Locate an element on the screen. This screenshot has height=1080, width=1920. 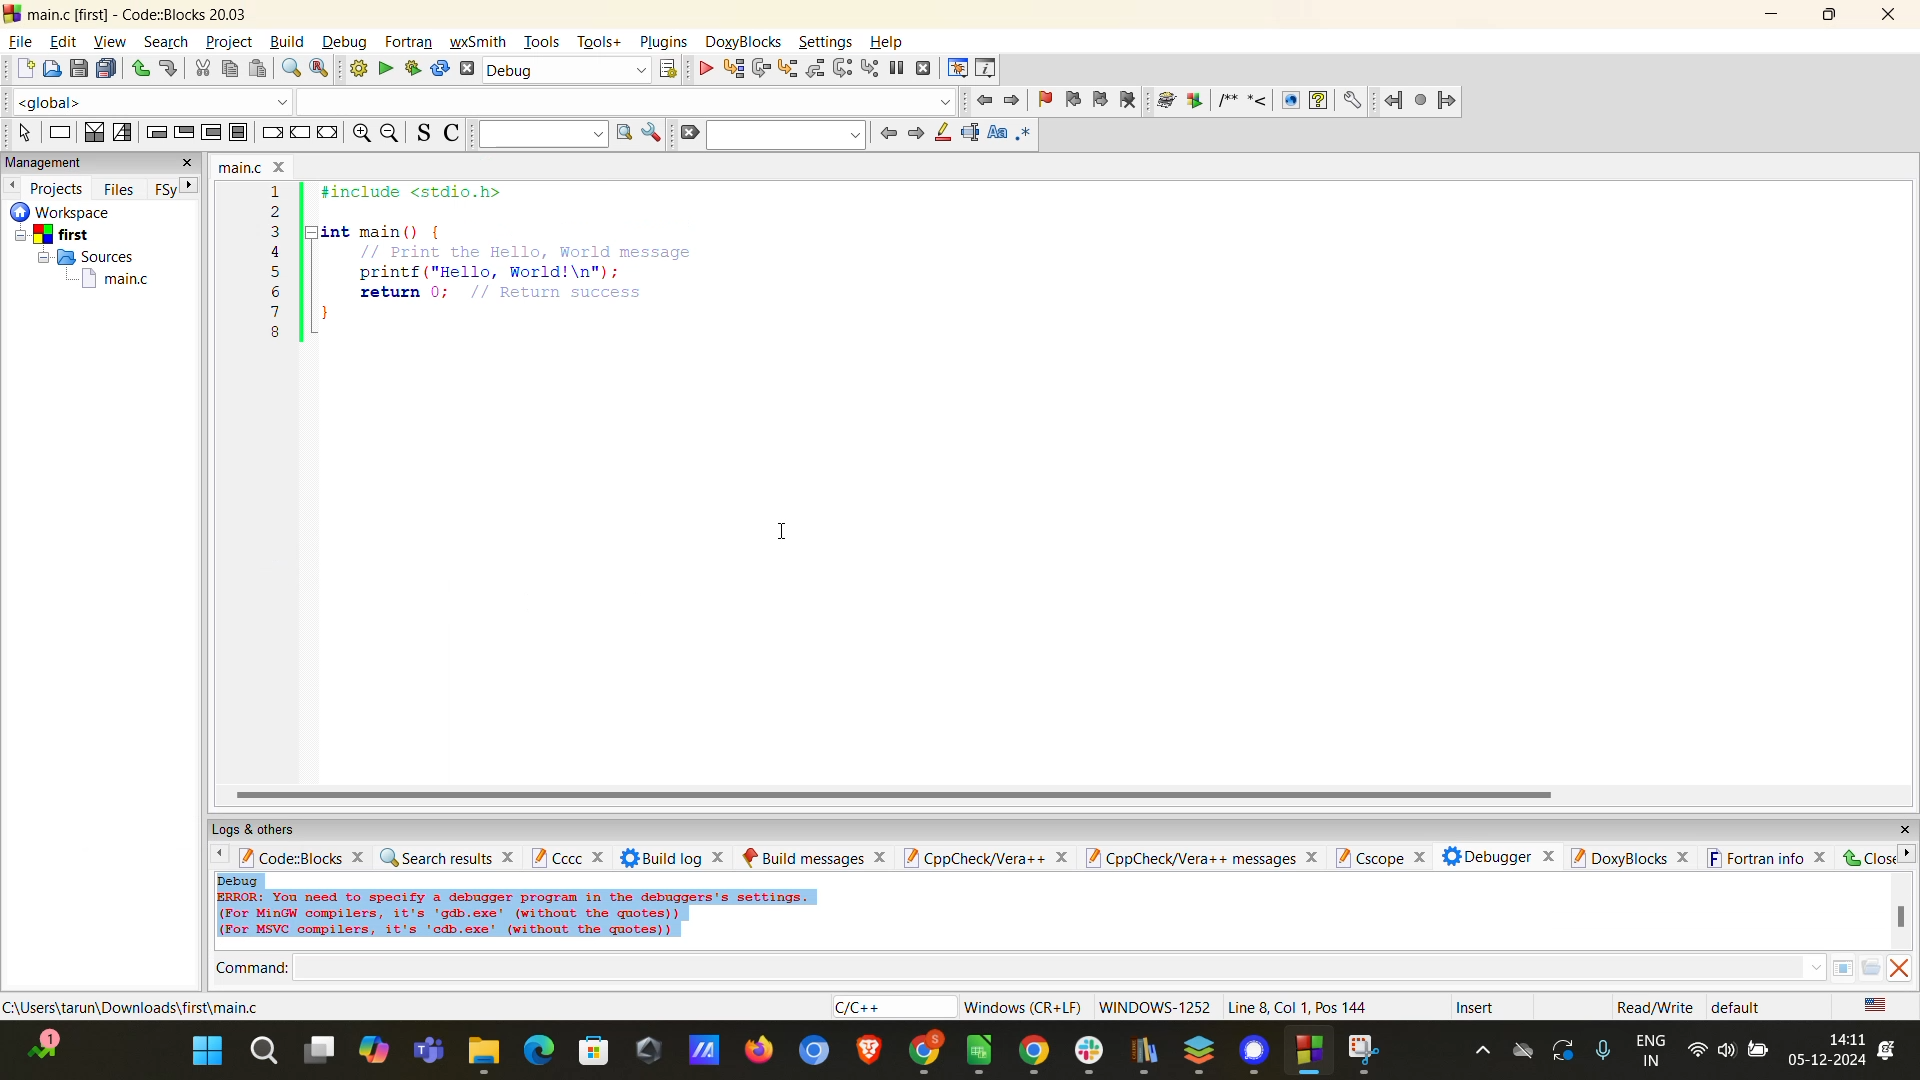
metadata is located at coordinates (1373, 1003).